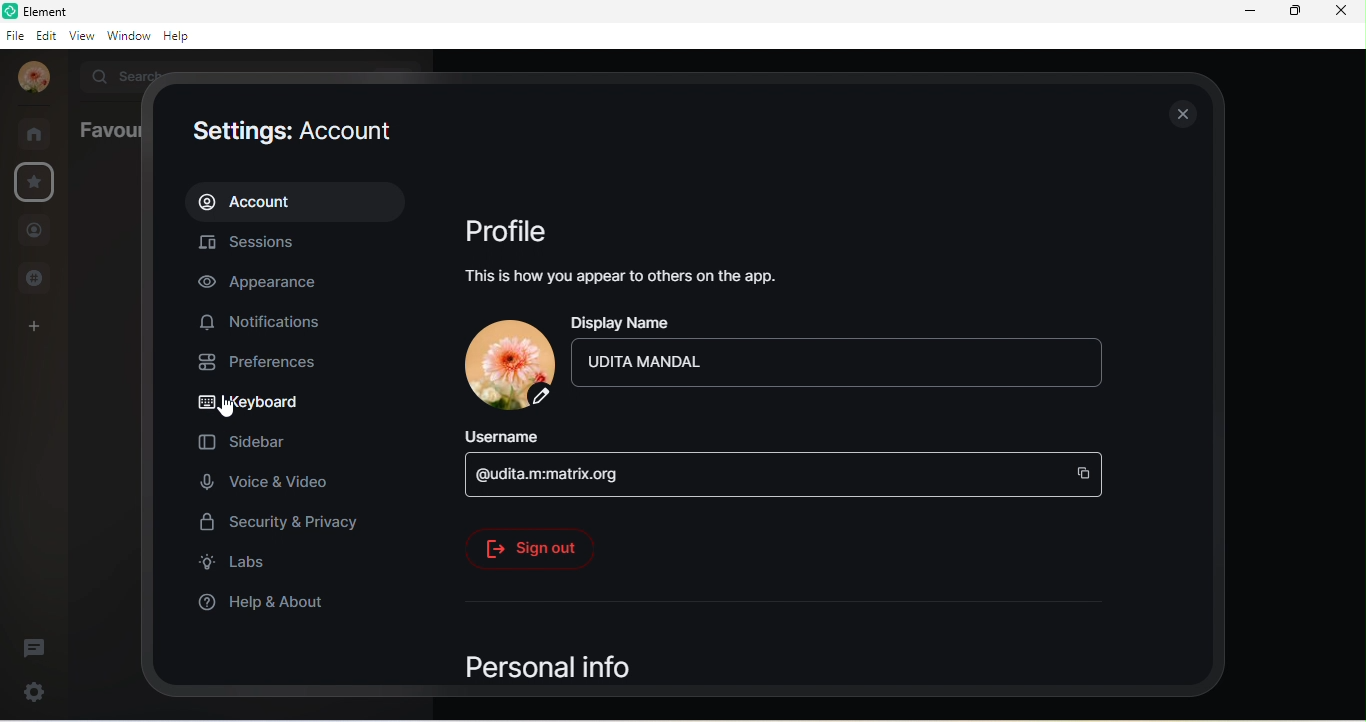 The image size is (1366, 722). I want to click on window, so click(129, 35).